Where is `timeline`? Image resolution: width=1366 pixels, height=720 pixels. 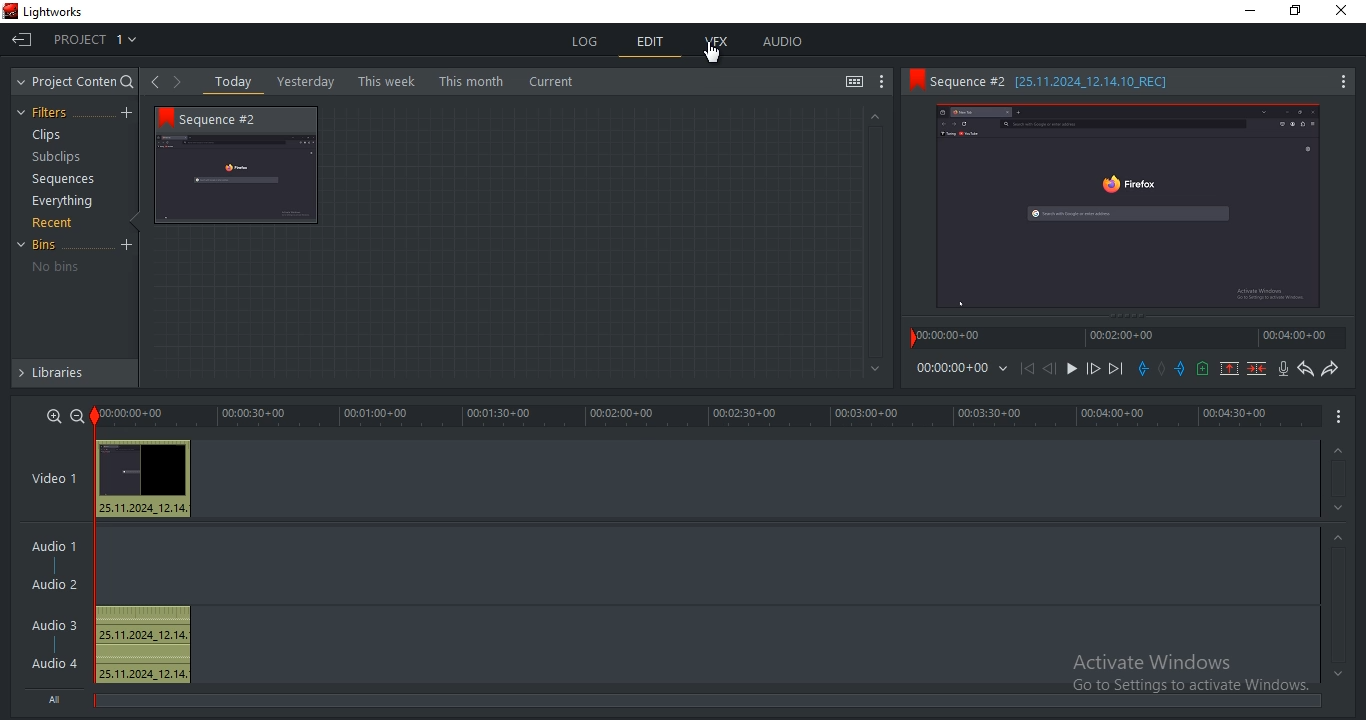
timeline is located at coordinates (705, 416).